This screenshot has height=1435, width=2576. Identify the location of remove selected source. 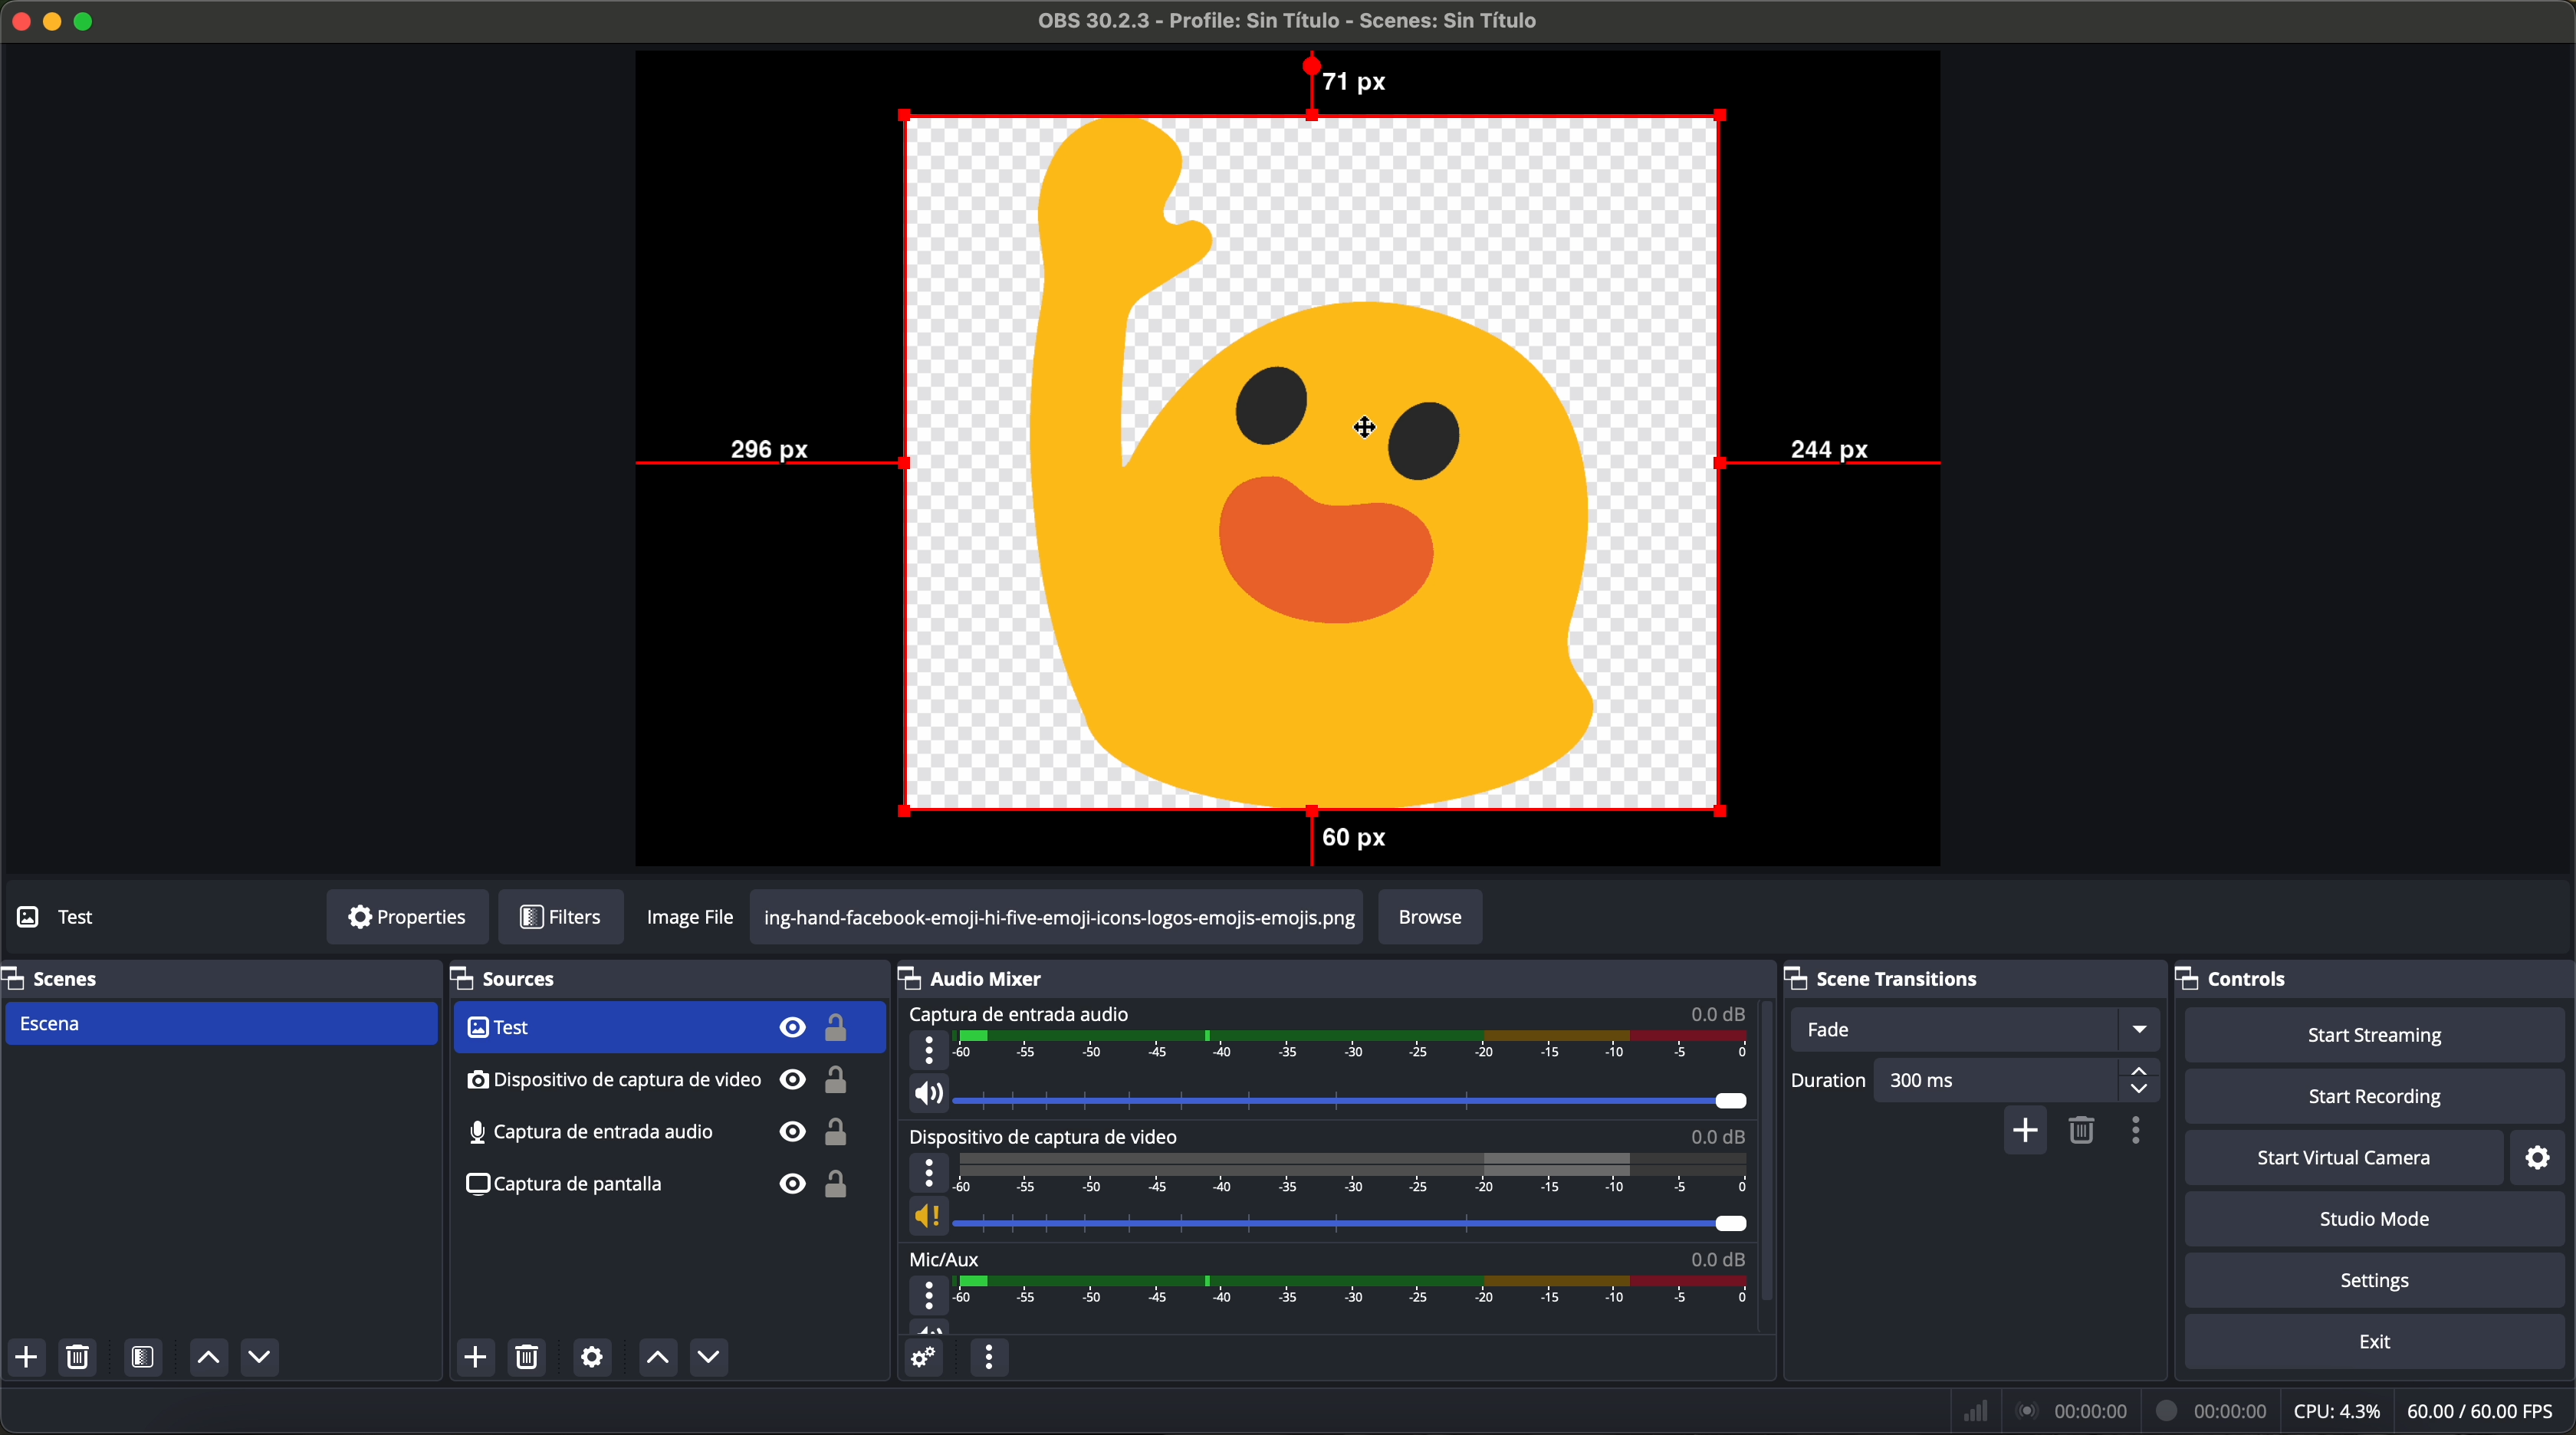
(531, 1357).